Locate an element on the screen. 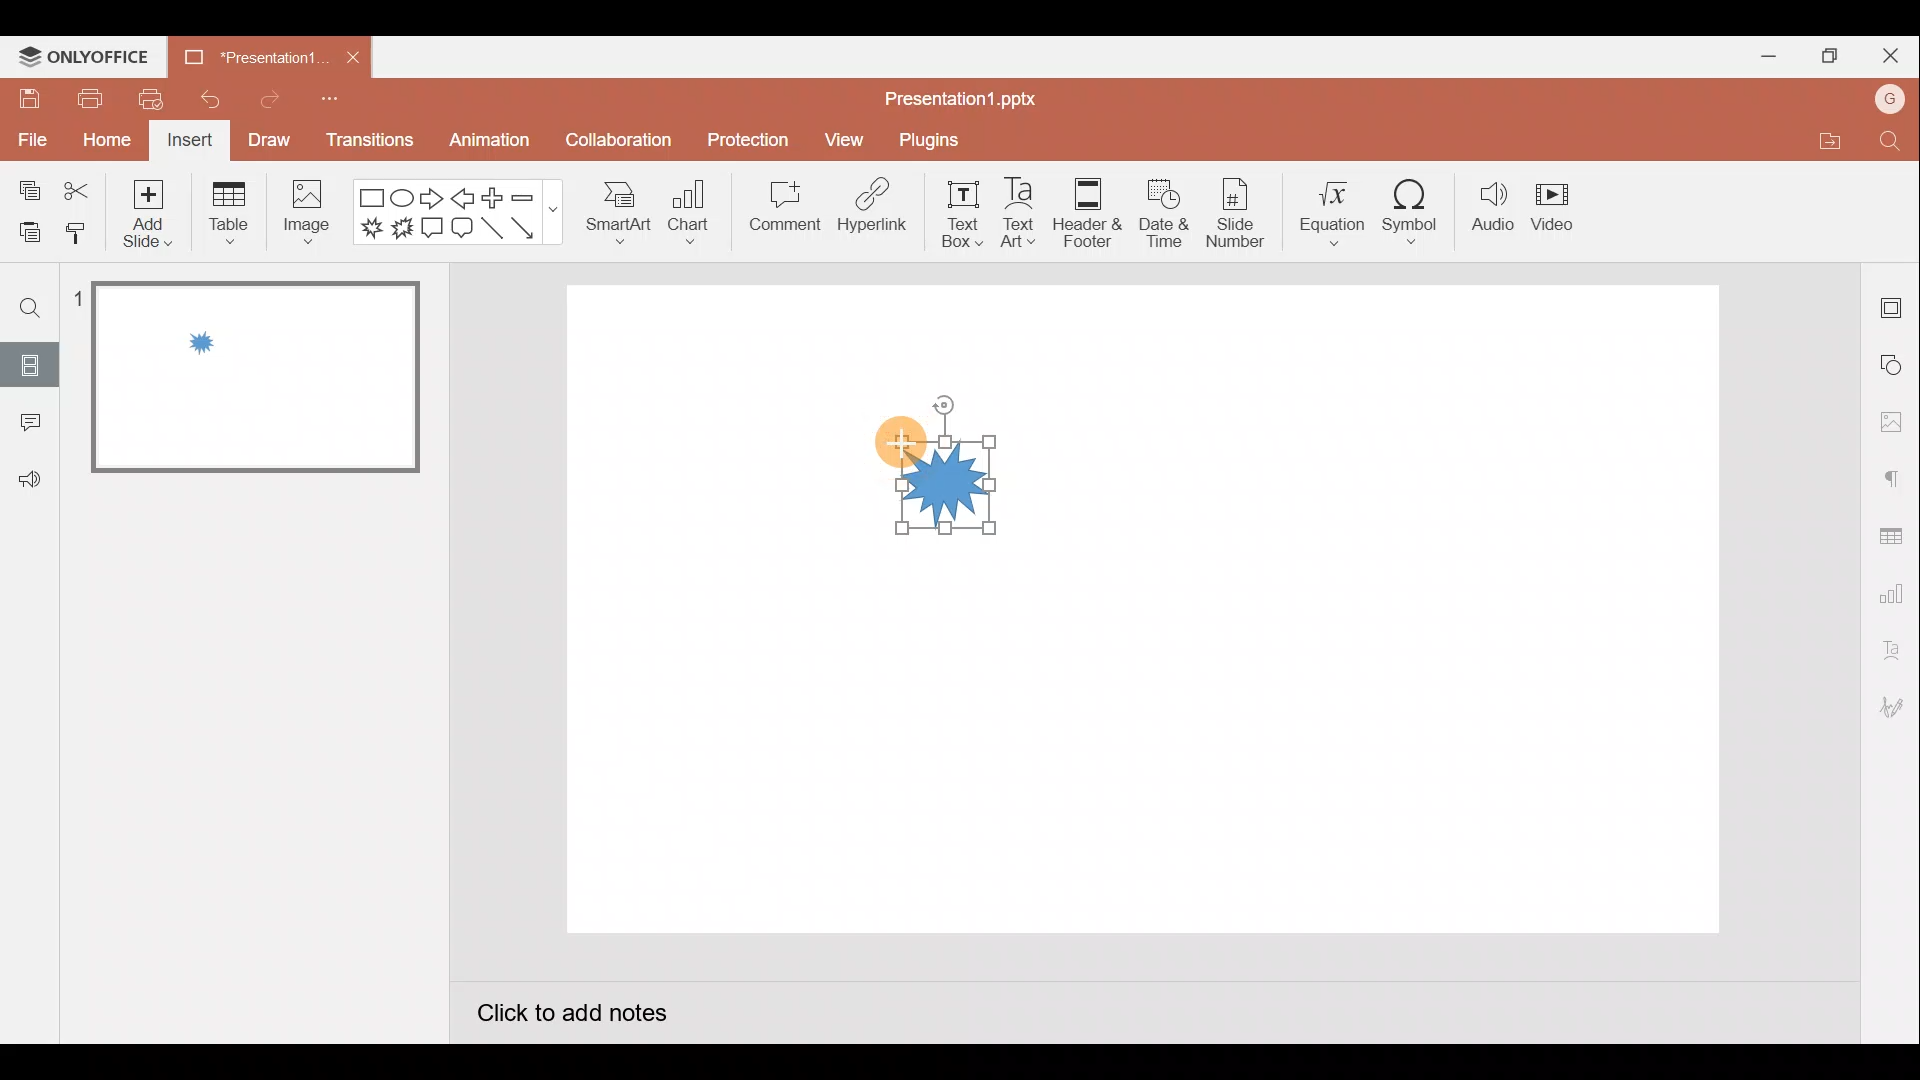  Hyperlink is located at coordinates (872, 210).